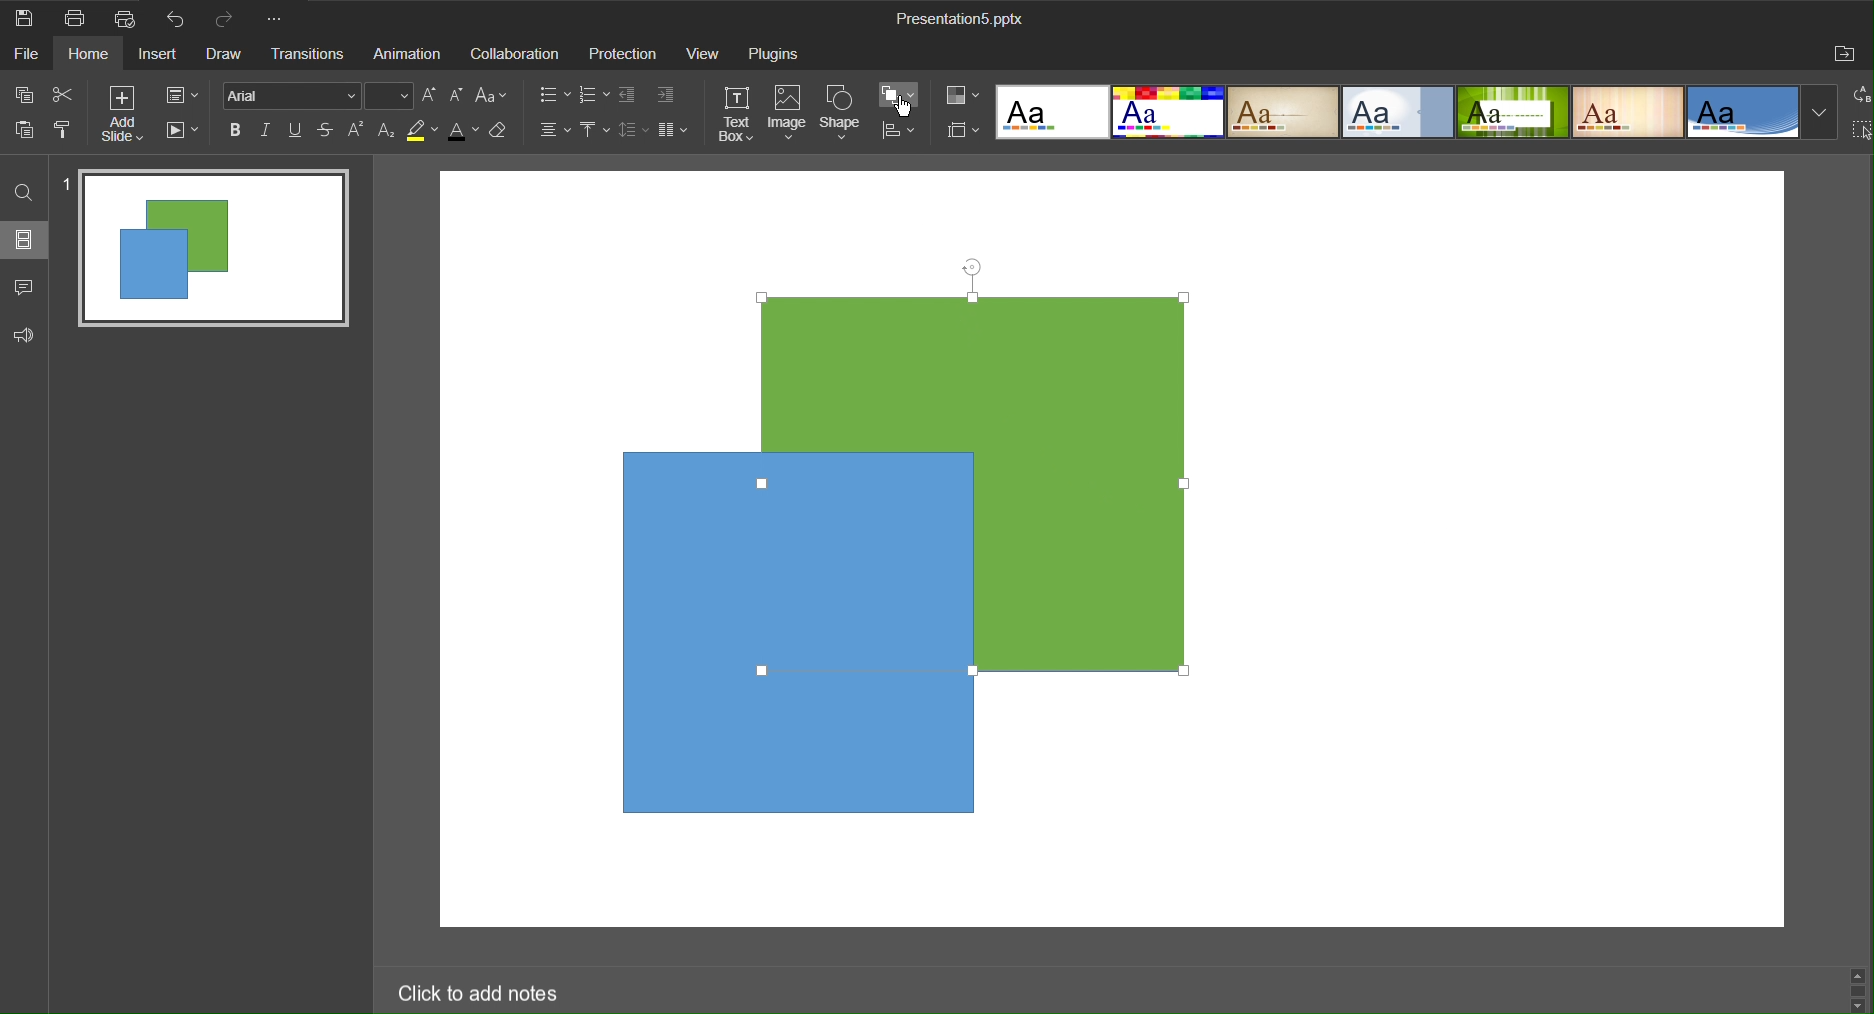 The width and height of the screenshot is (1874, 1014). What do you see at coordinates (66, 131) in the screenshot?
I see `Copy Style` at bounding box center [66, 131].